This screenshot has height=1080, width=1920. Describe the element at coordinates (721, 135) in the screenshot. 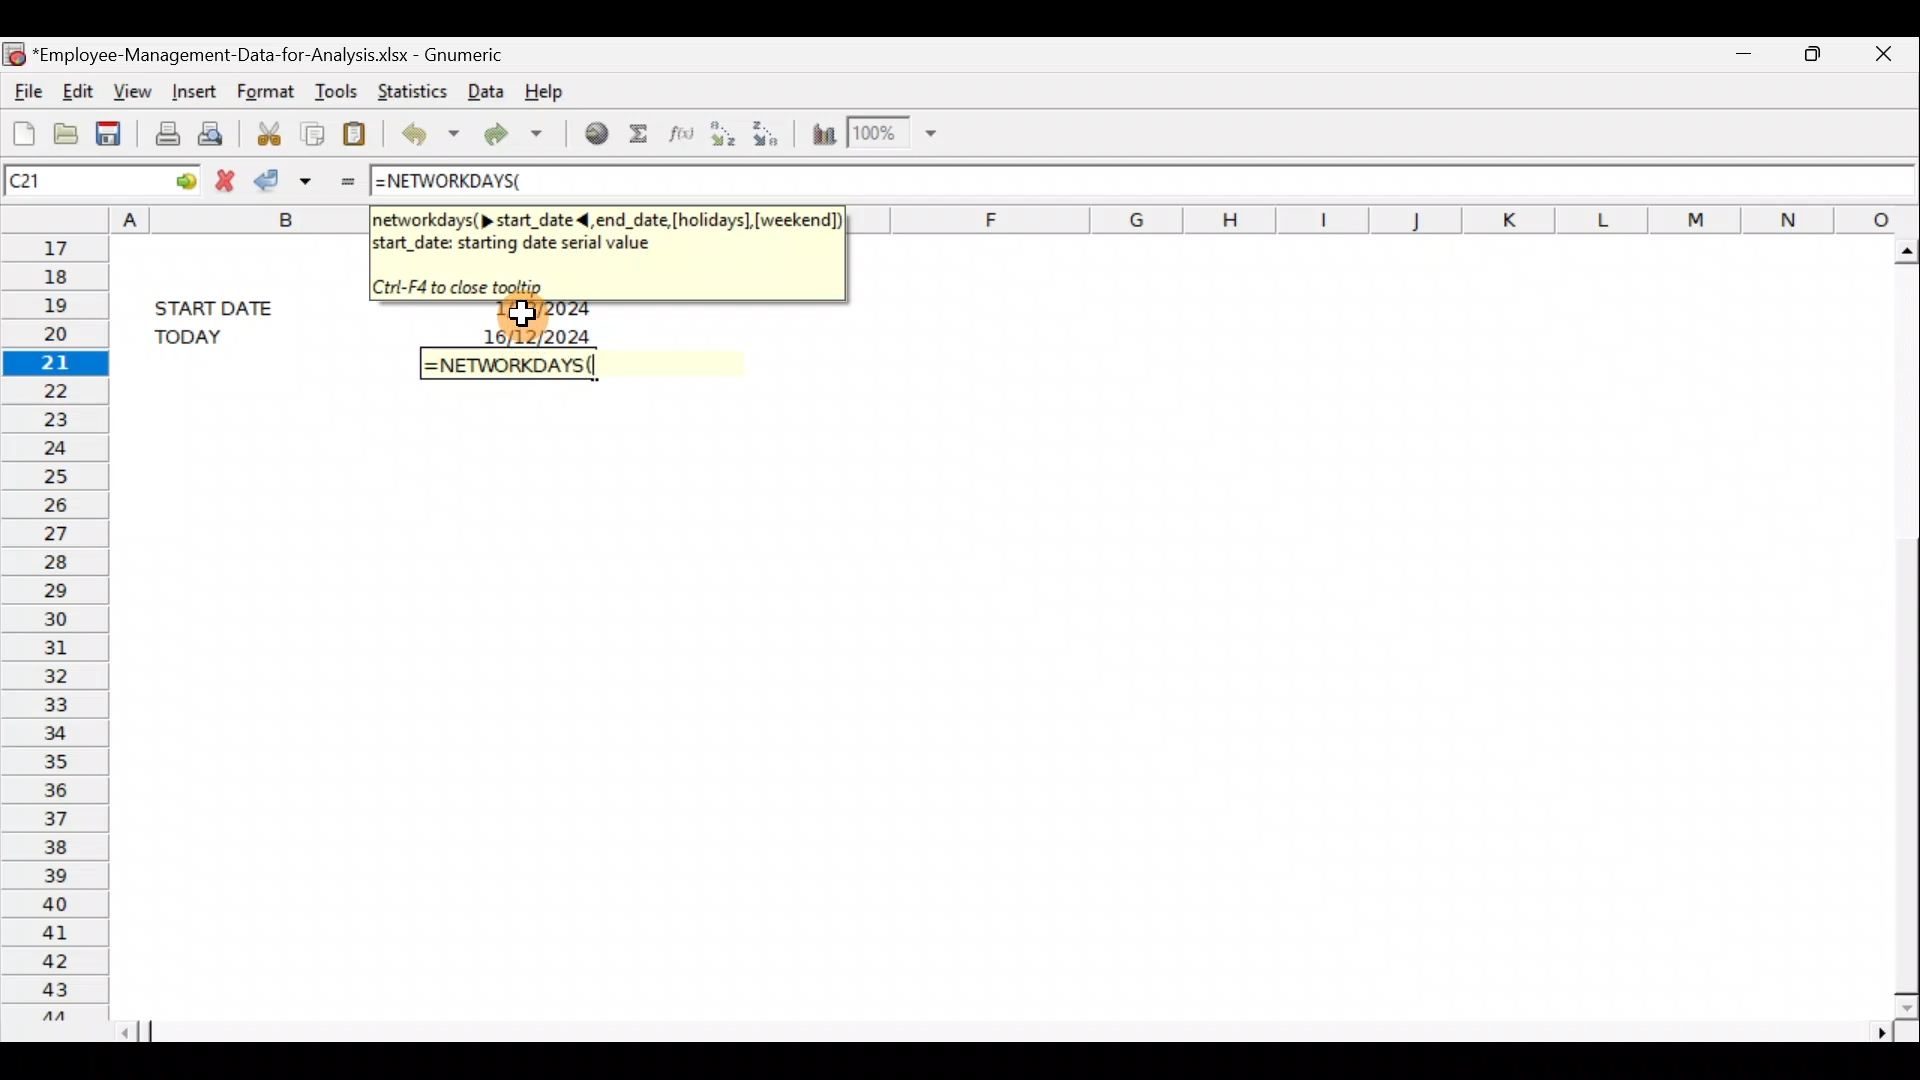

I see `Sort in Ascending order` at that location.